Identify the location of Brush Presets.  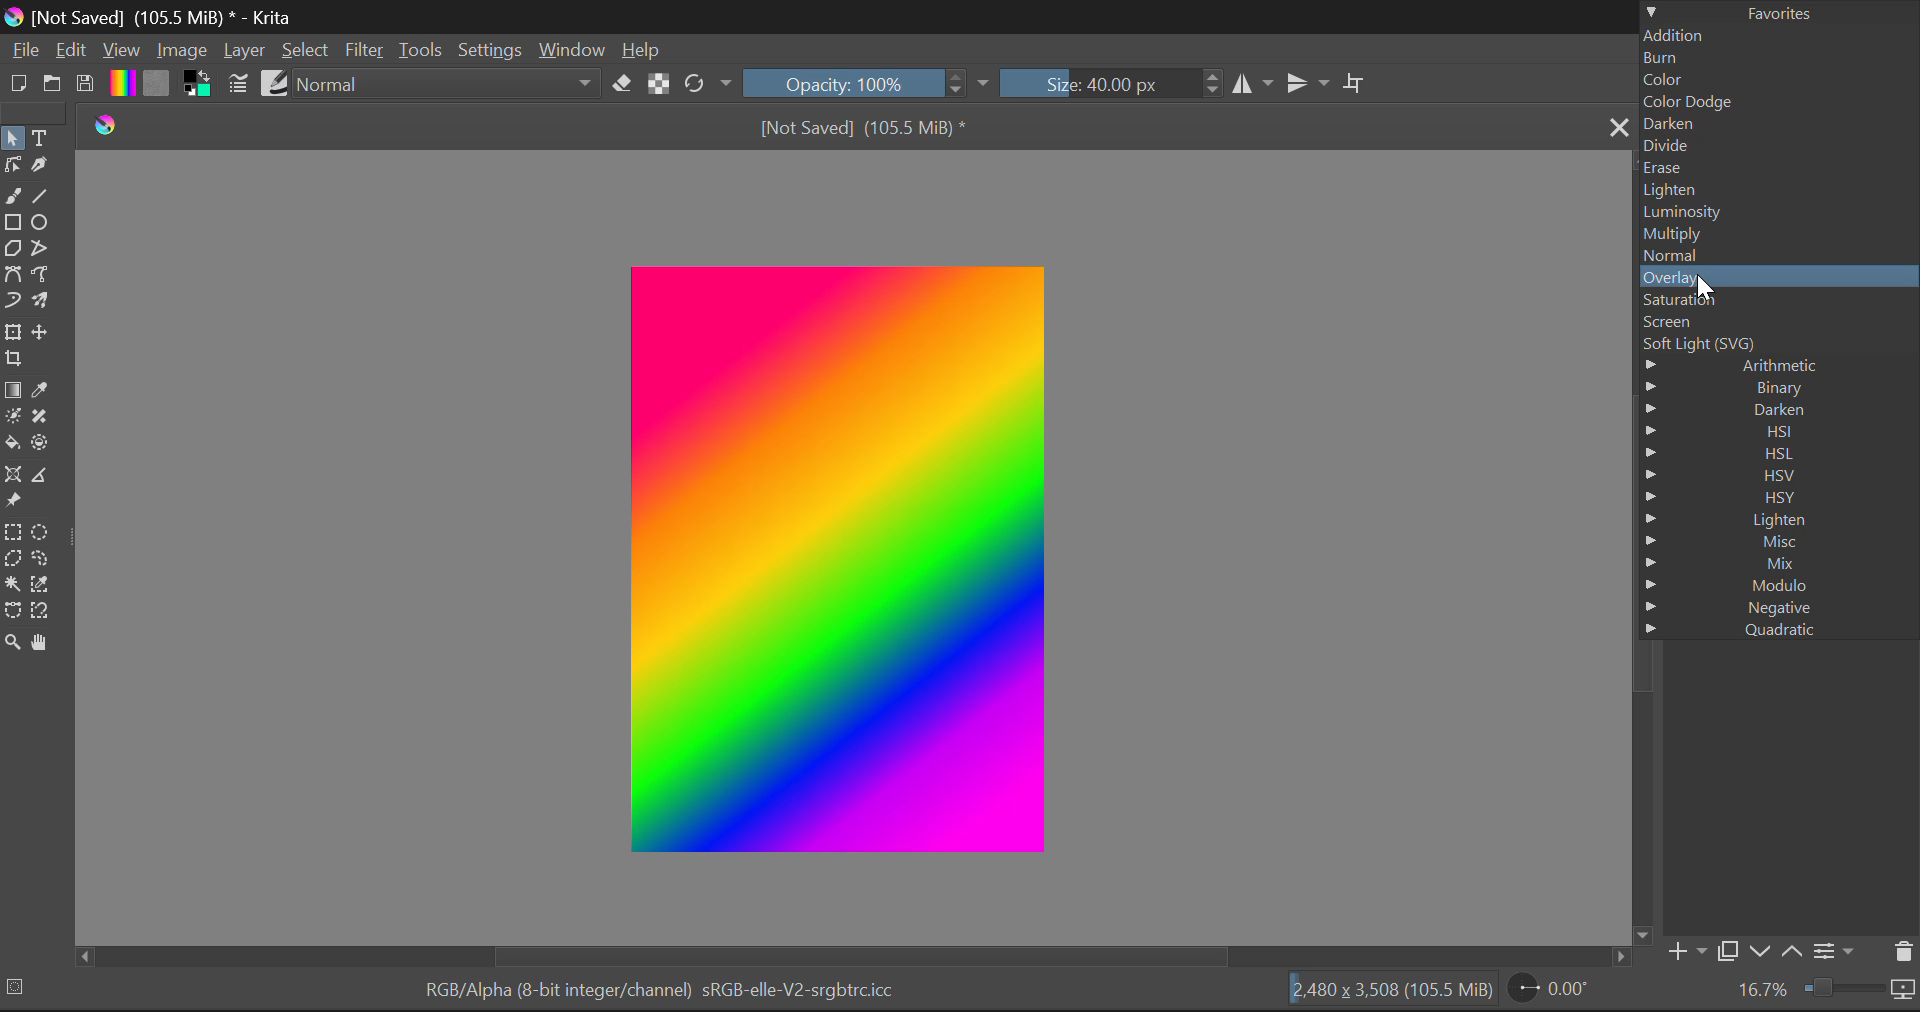
(276, 85).